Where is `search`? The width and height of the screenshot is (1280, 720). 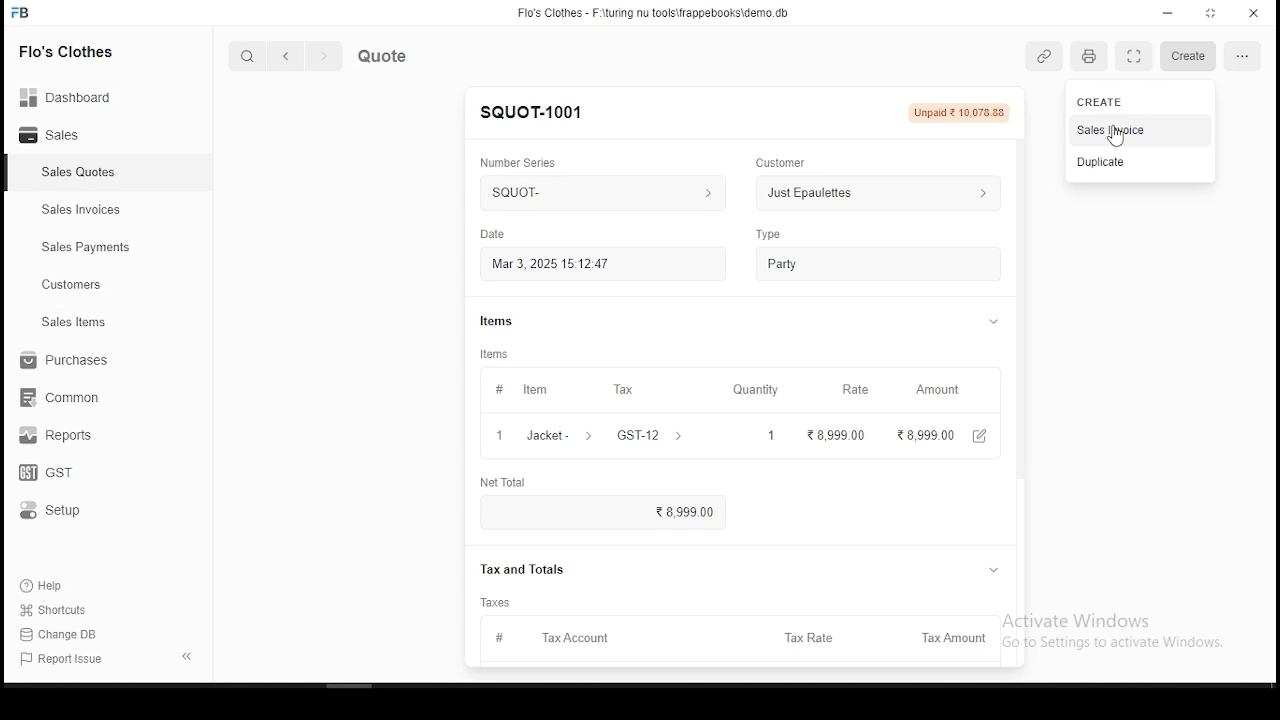
search is located at coordinates (247, 55).